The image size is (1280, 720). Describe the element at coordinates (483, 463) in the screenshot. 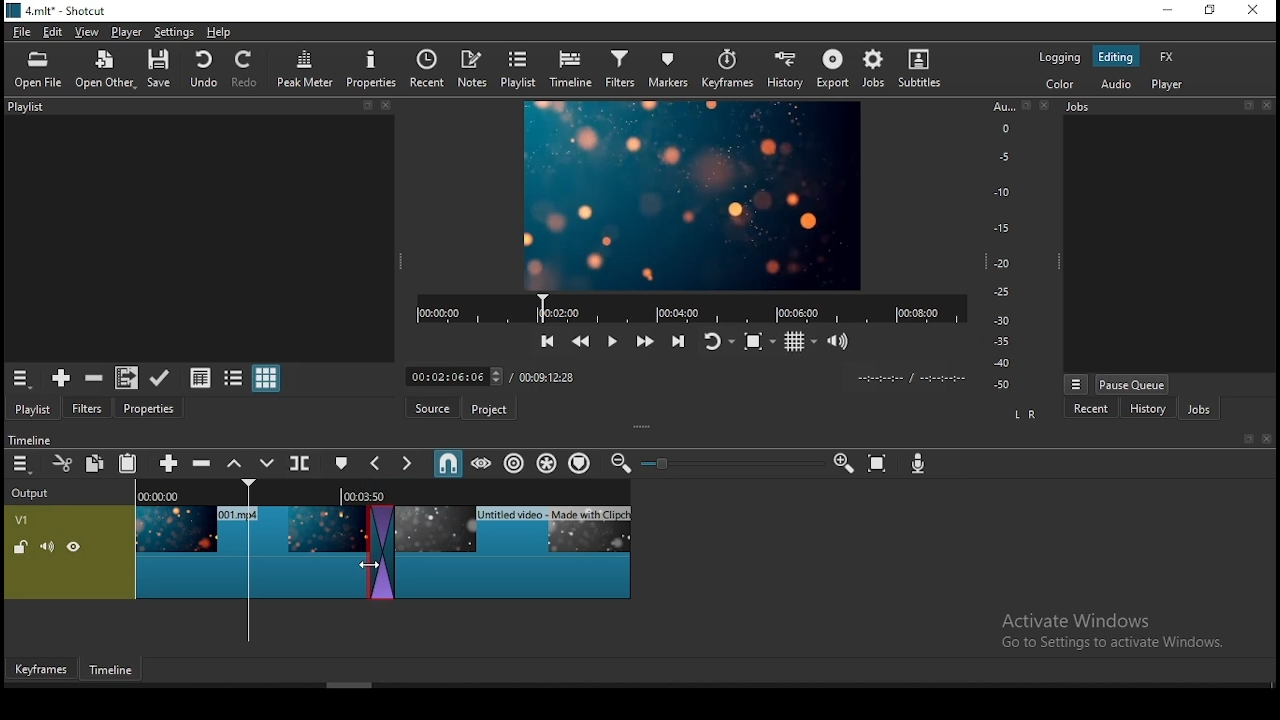

I see `scrub while dragging` at that location.